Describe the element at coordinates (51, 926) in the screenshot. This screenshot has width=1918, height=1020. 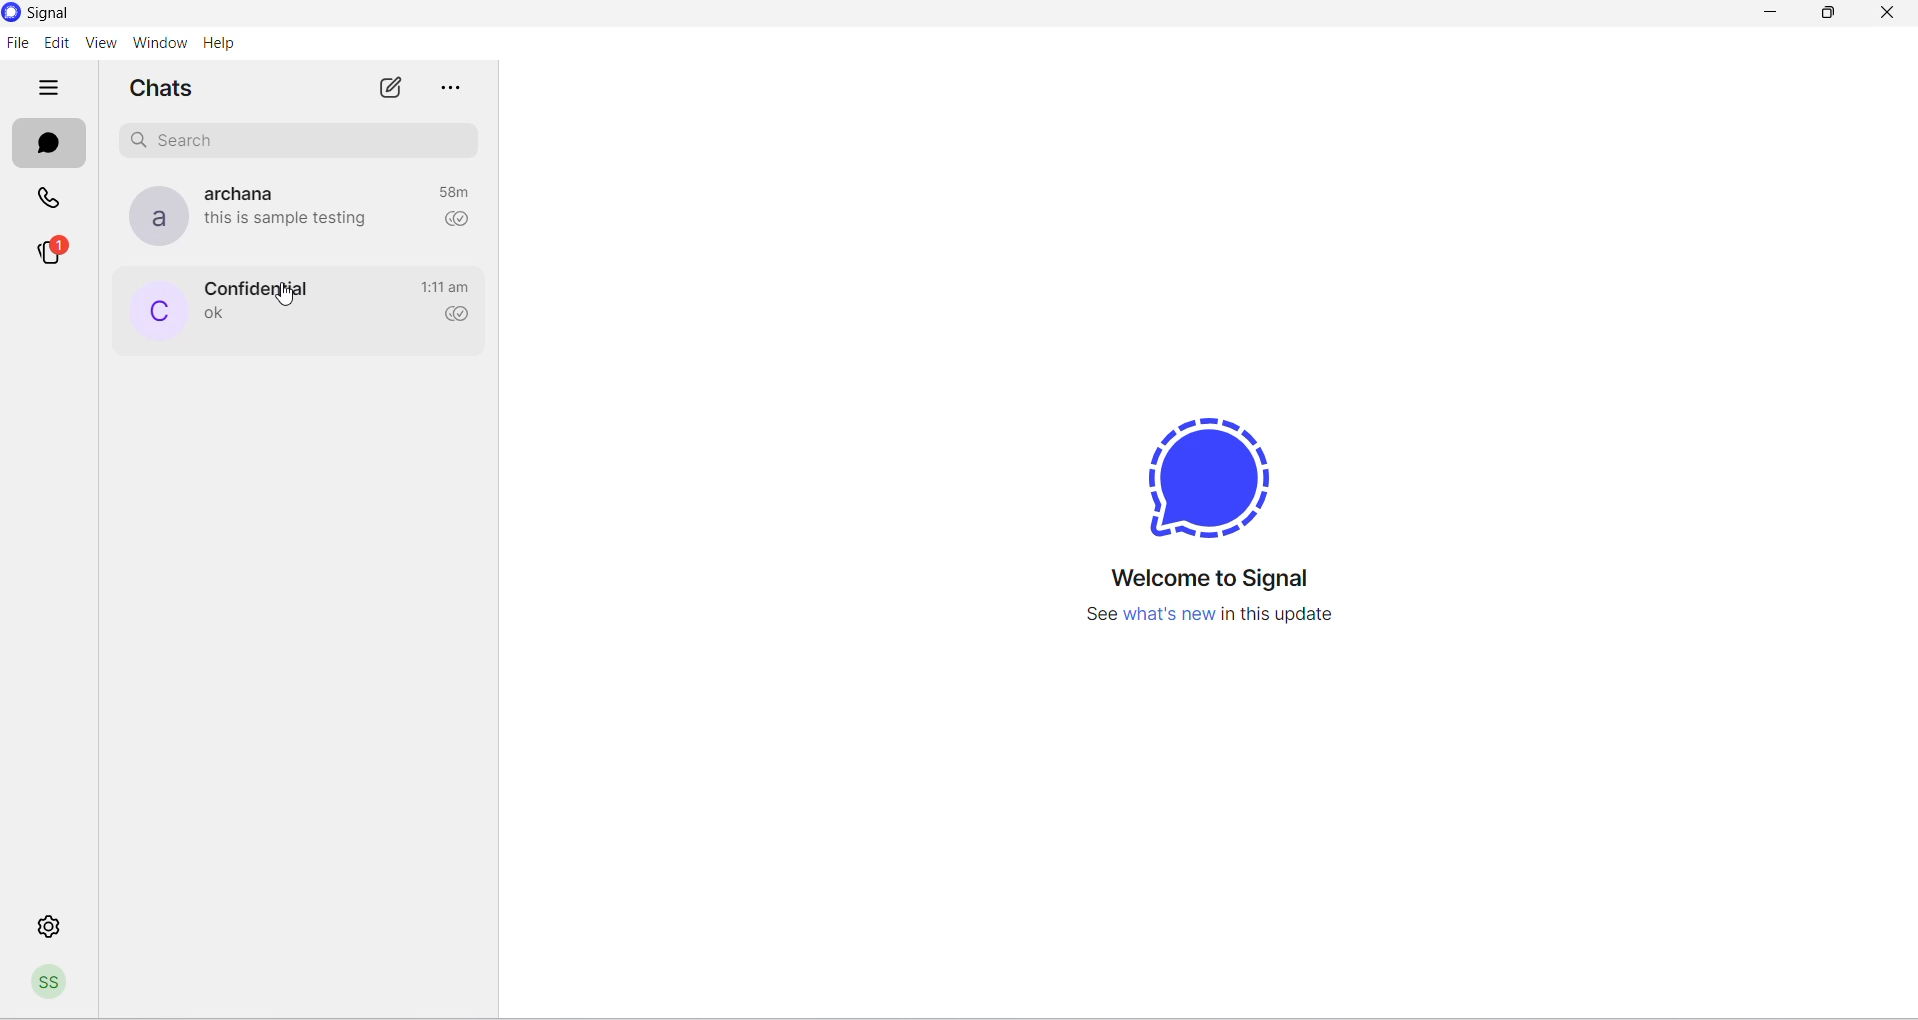
I see `settings` at that location.